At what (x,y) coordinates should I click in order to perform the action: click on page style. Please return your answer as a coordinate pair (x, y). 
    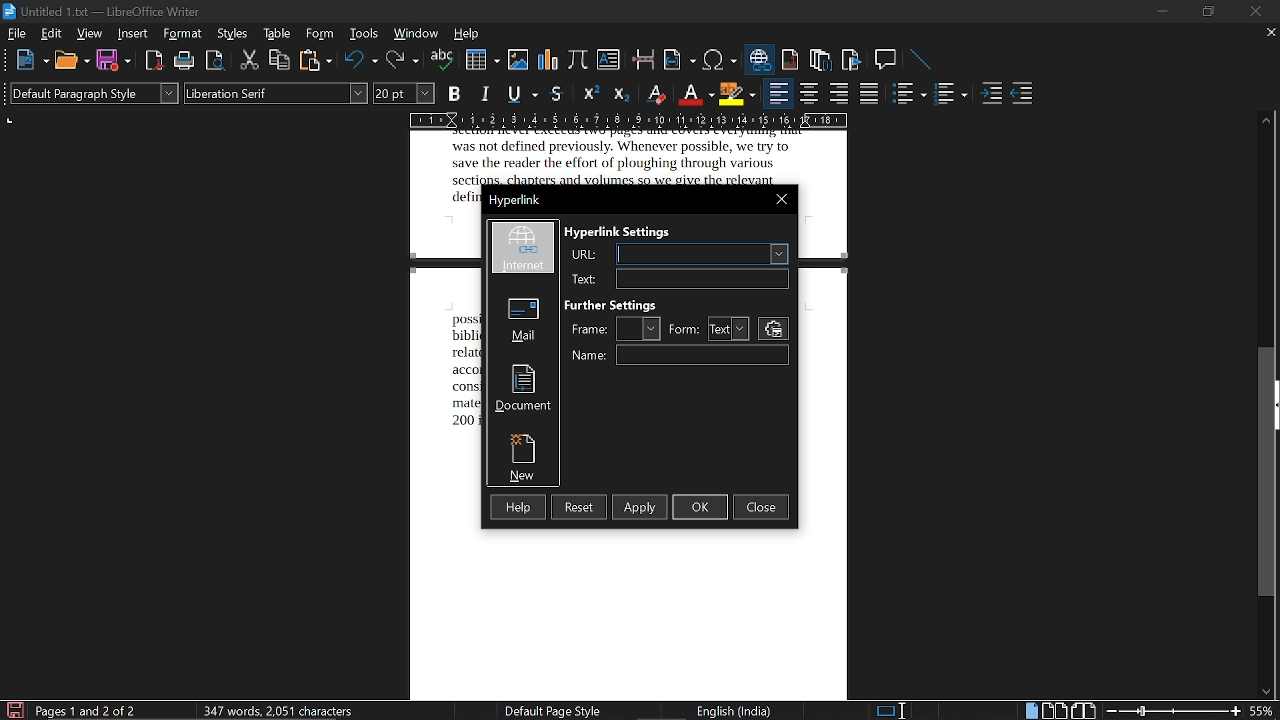
    Looking at the image, I should click on (545, 711).